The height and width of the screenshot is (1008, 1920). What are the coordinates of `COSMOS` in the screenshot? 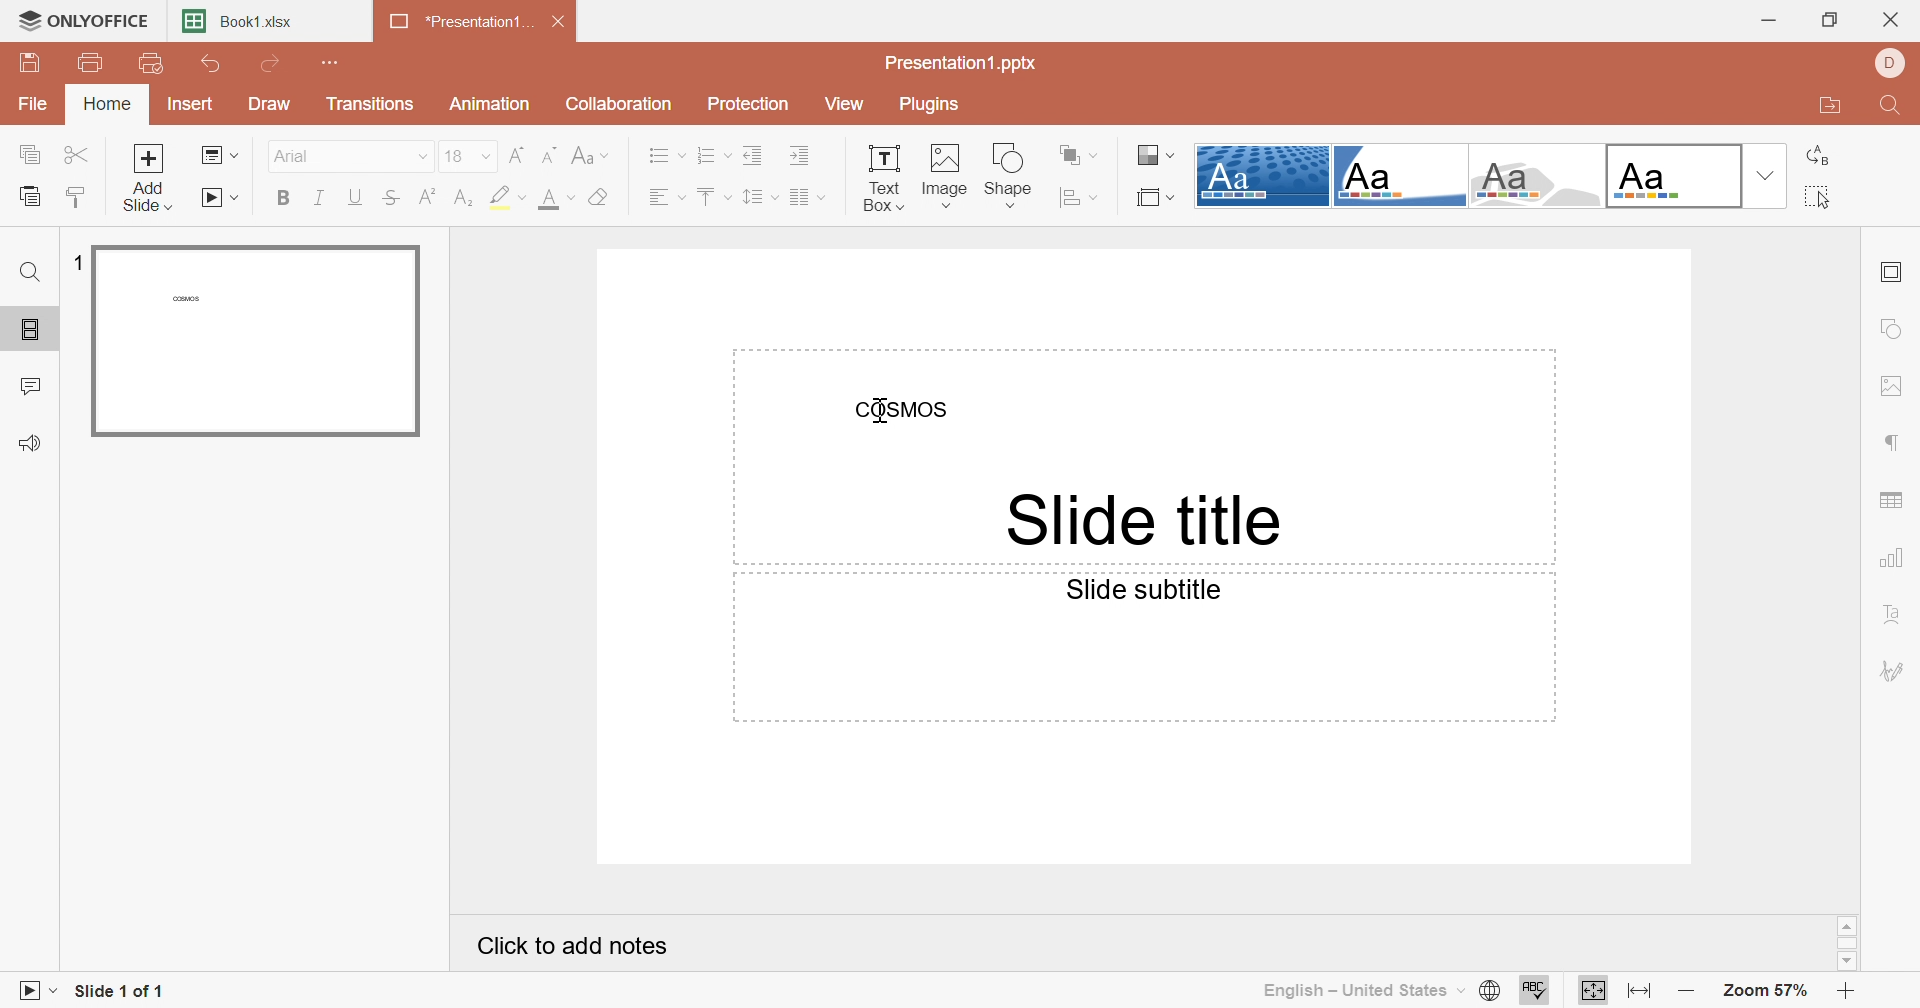 It's located at (901, 410).